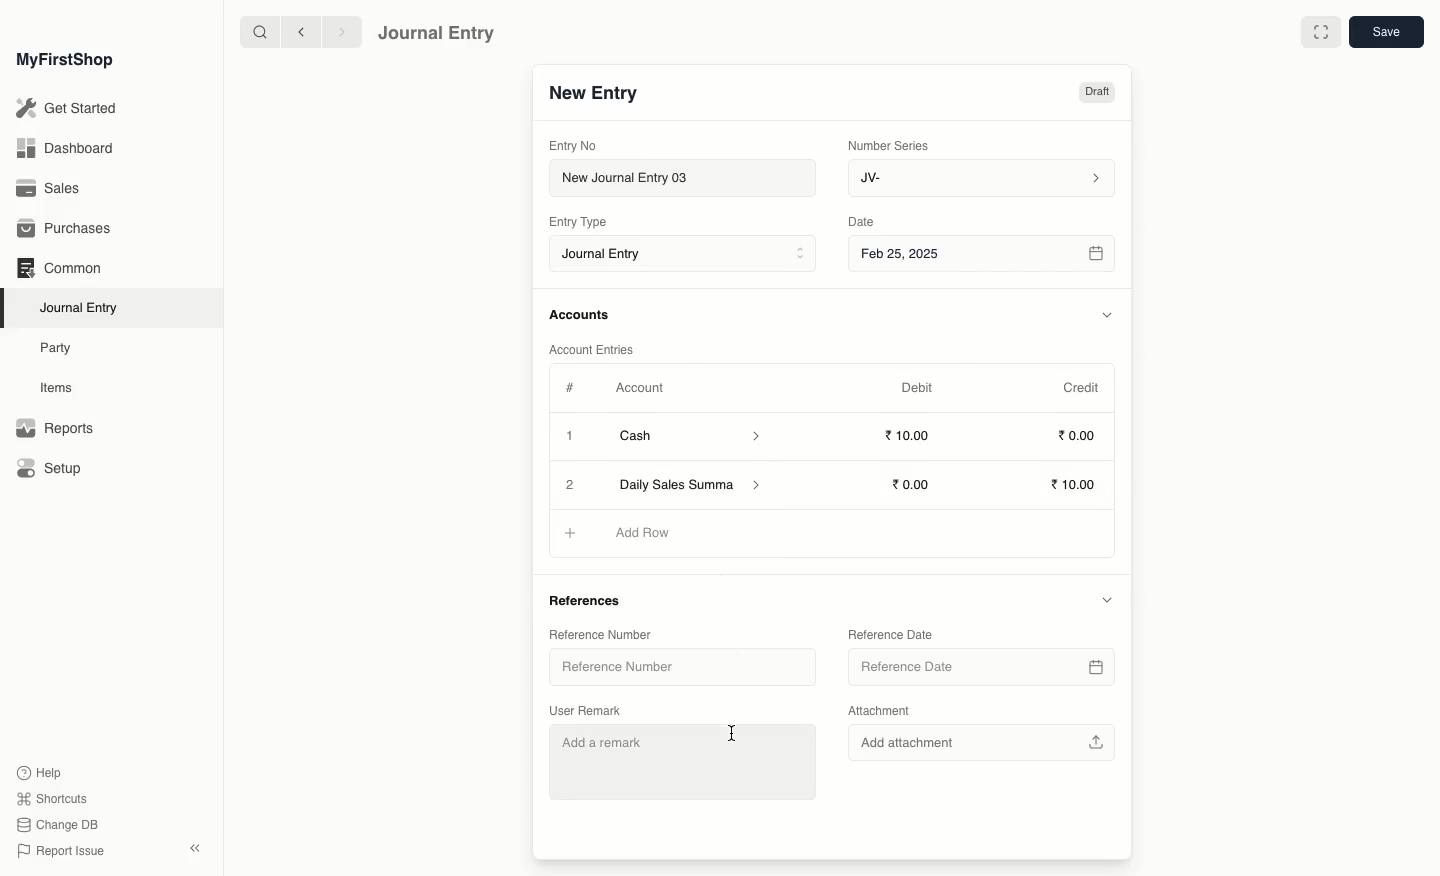  Describe the element at coordinates (689, 436) in the screenshot. I see `Cash` at that location.